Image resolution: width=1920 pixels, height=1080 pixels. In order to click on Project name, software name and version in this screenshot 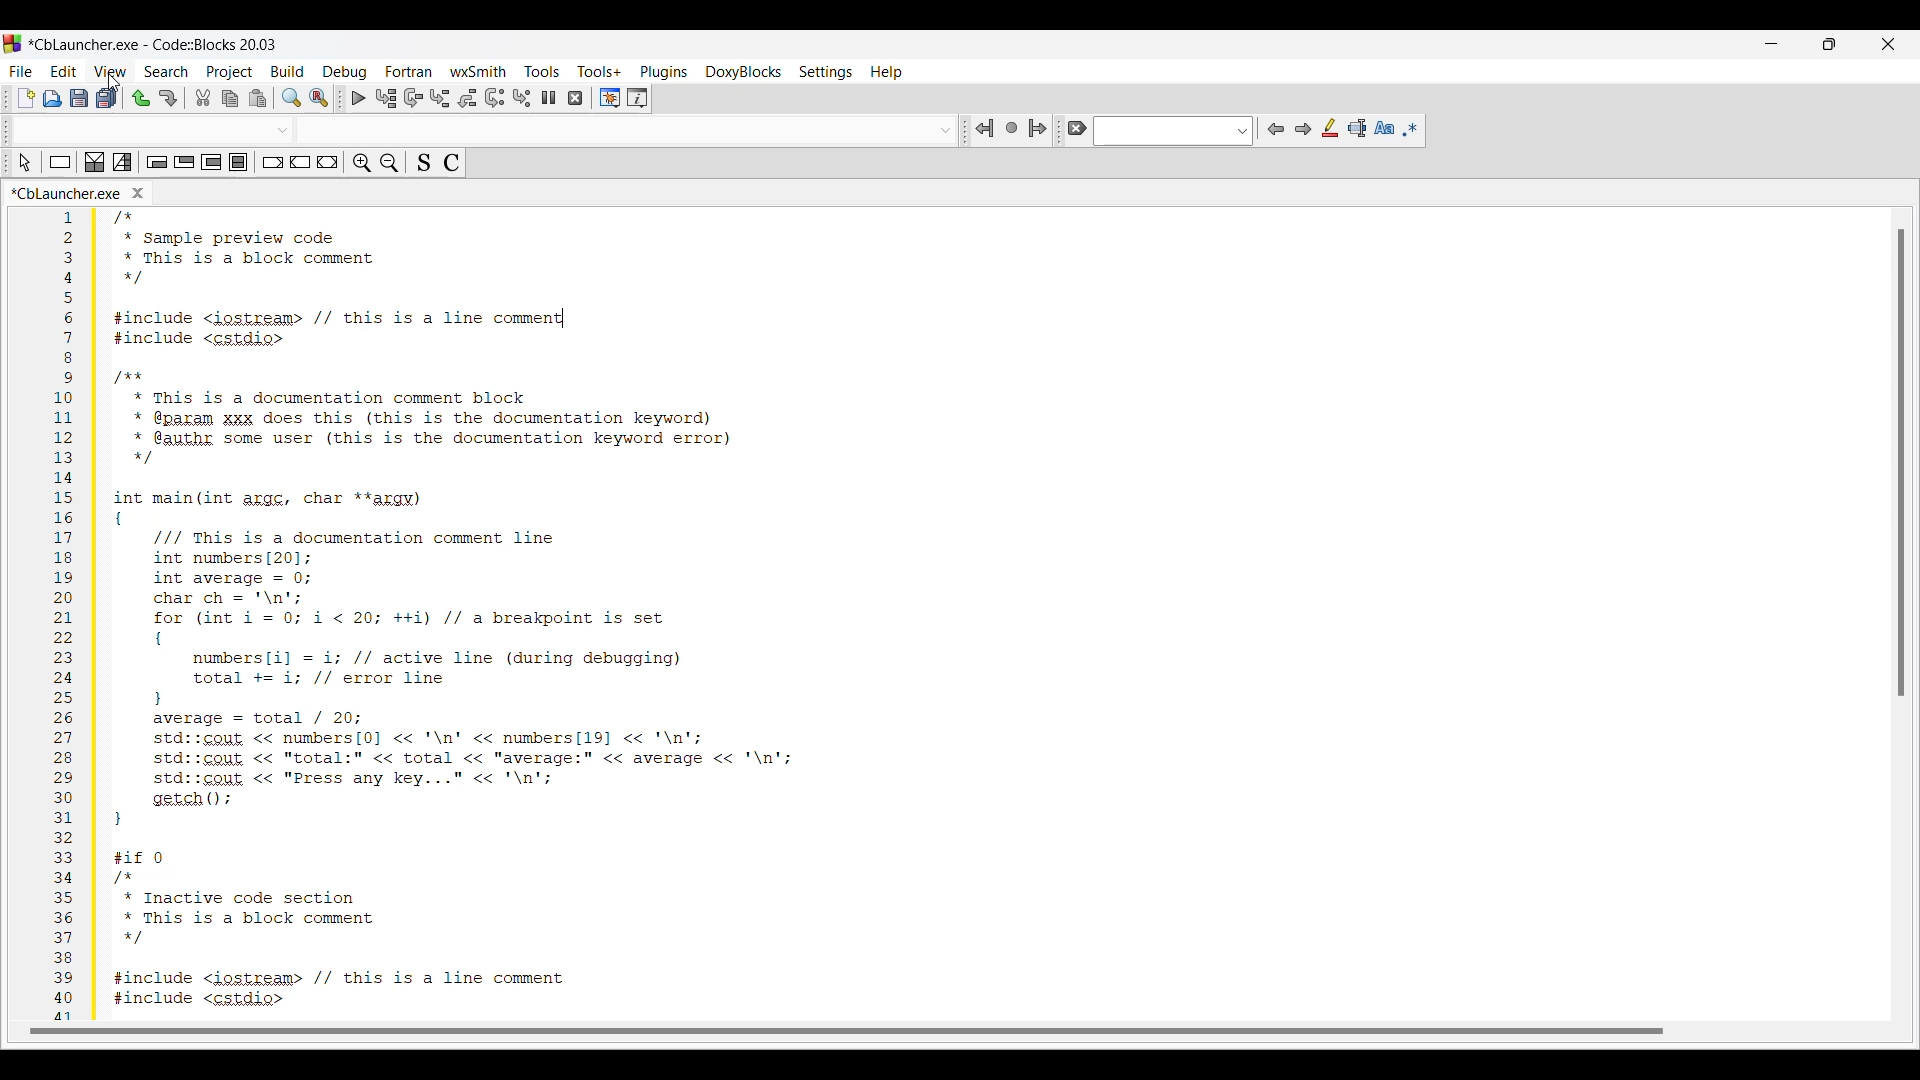, I will do `click(154, 44)`.